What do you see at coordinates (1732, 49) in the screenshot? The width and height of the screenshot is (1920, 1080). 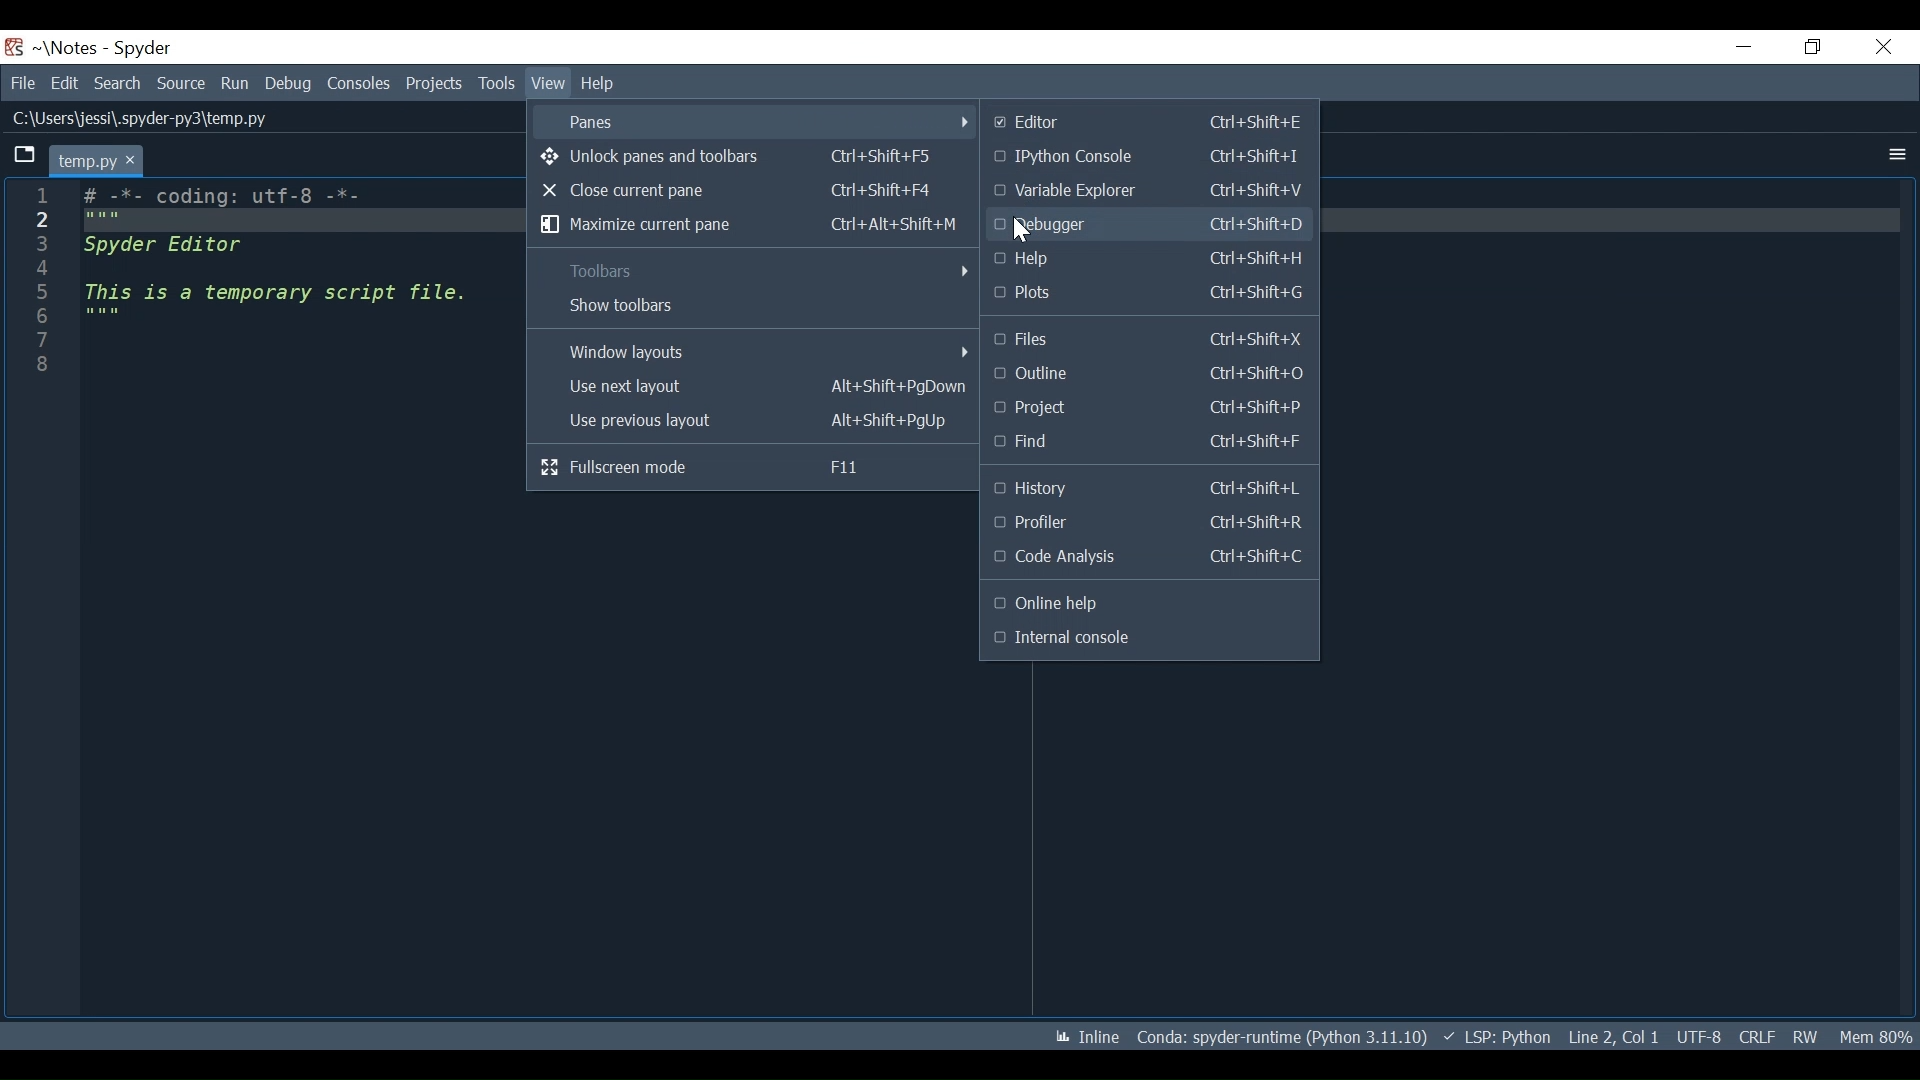 I see `Minimize` at bounding box center [1732, 49].